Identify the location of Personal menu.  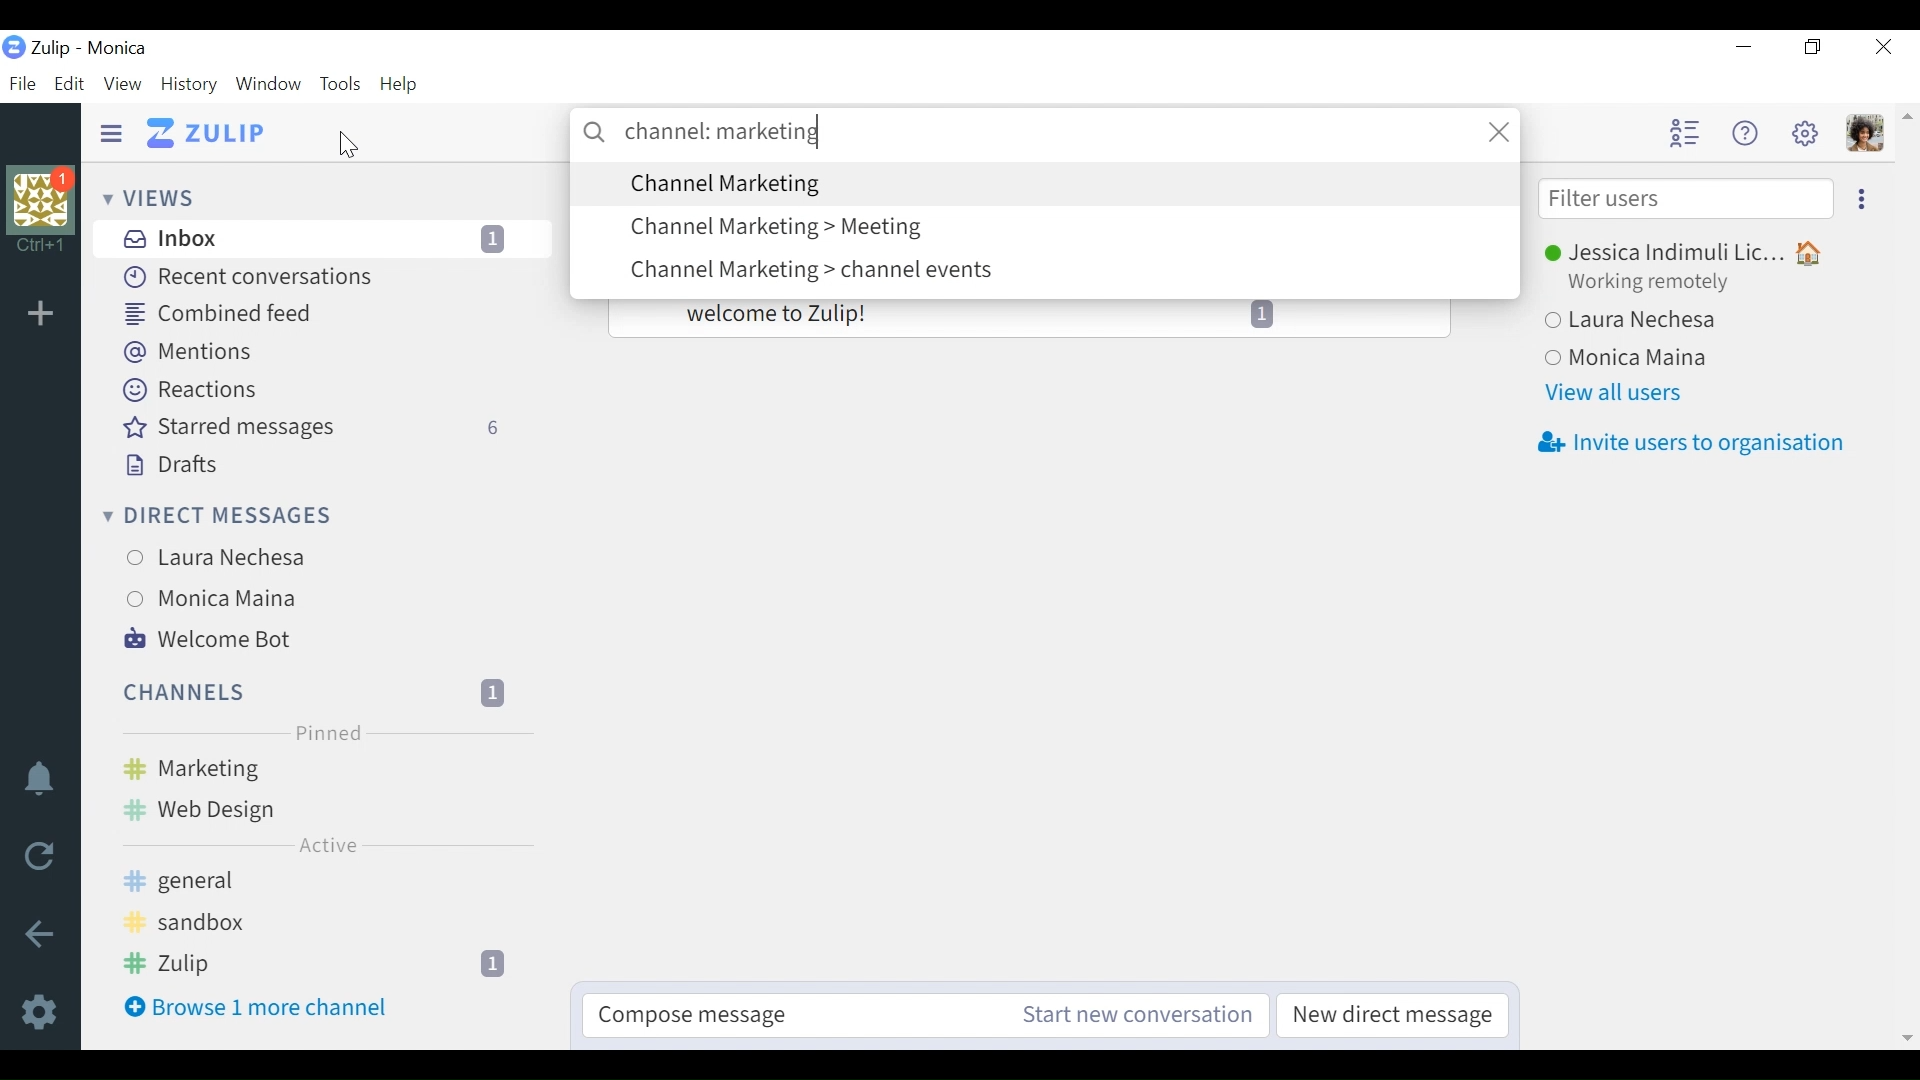
(1864, 133).